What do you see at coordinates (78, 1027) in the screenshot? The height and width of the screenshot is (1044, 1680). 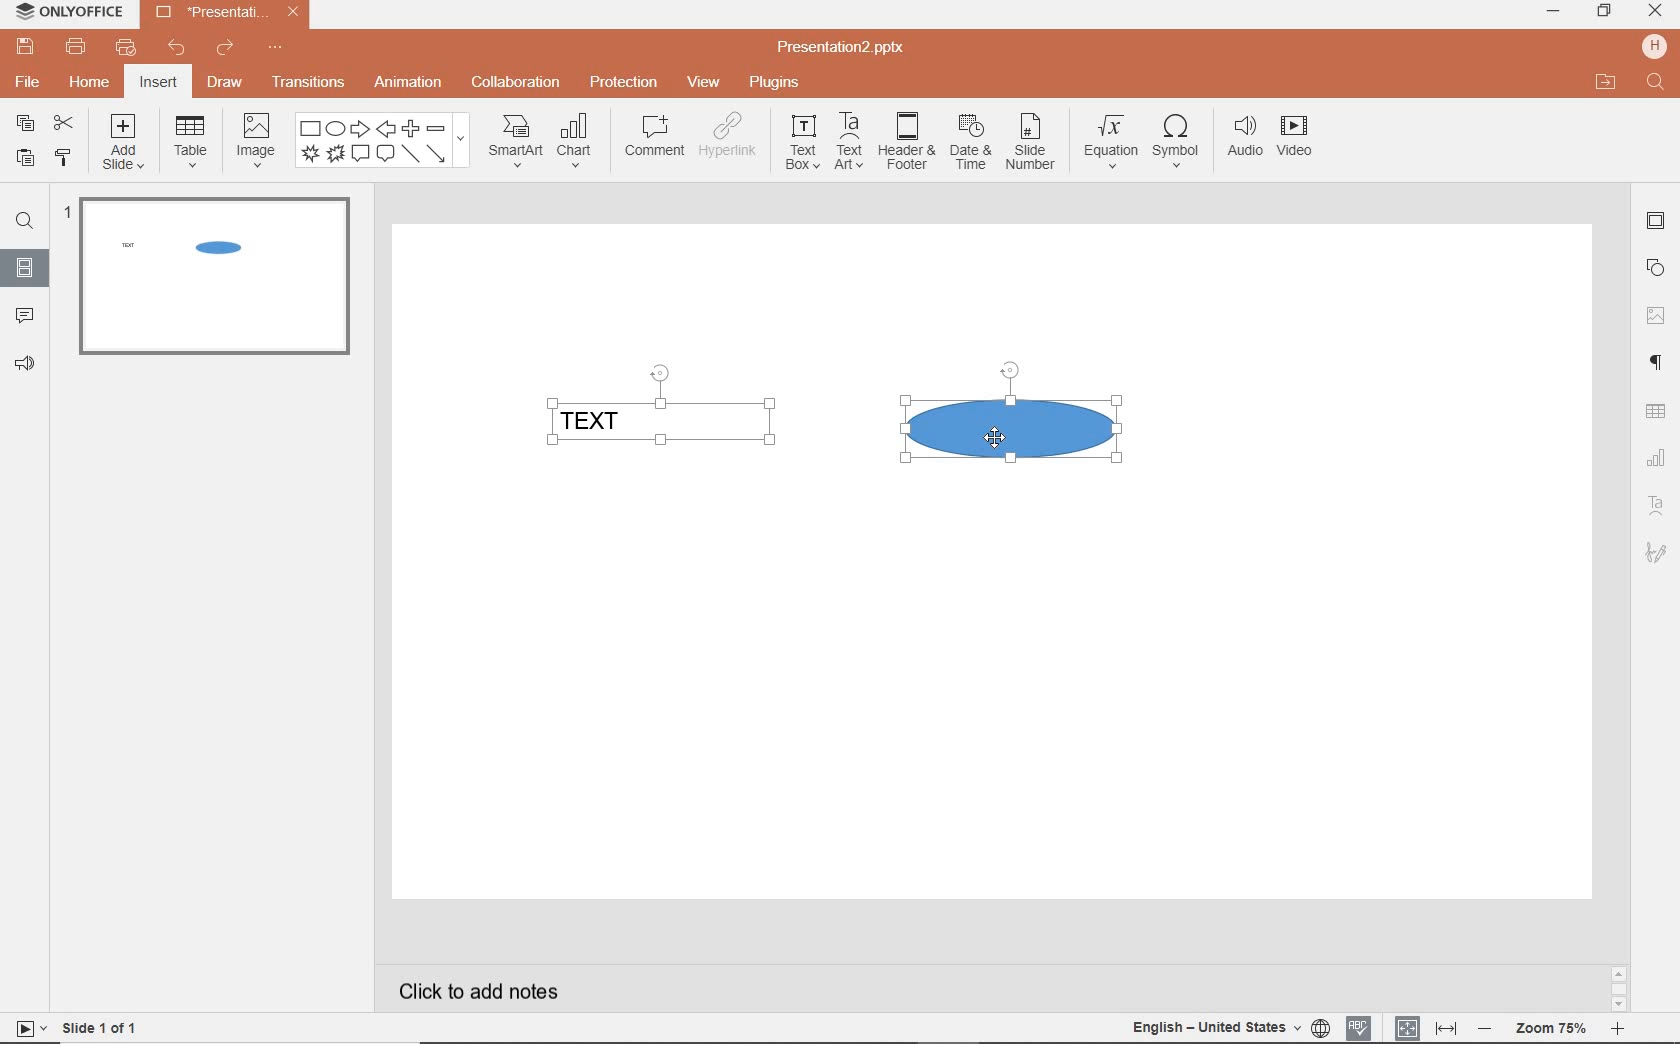 I see `SLIDE 1 OF 1` at bounding box center [78, 1027].